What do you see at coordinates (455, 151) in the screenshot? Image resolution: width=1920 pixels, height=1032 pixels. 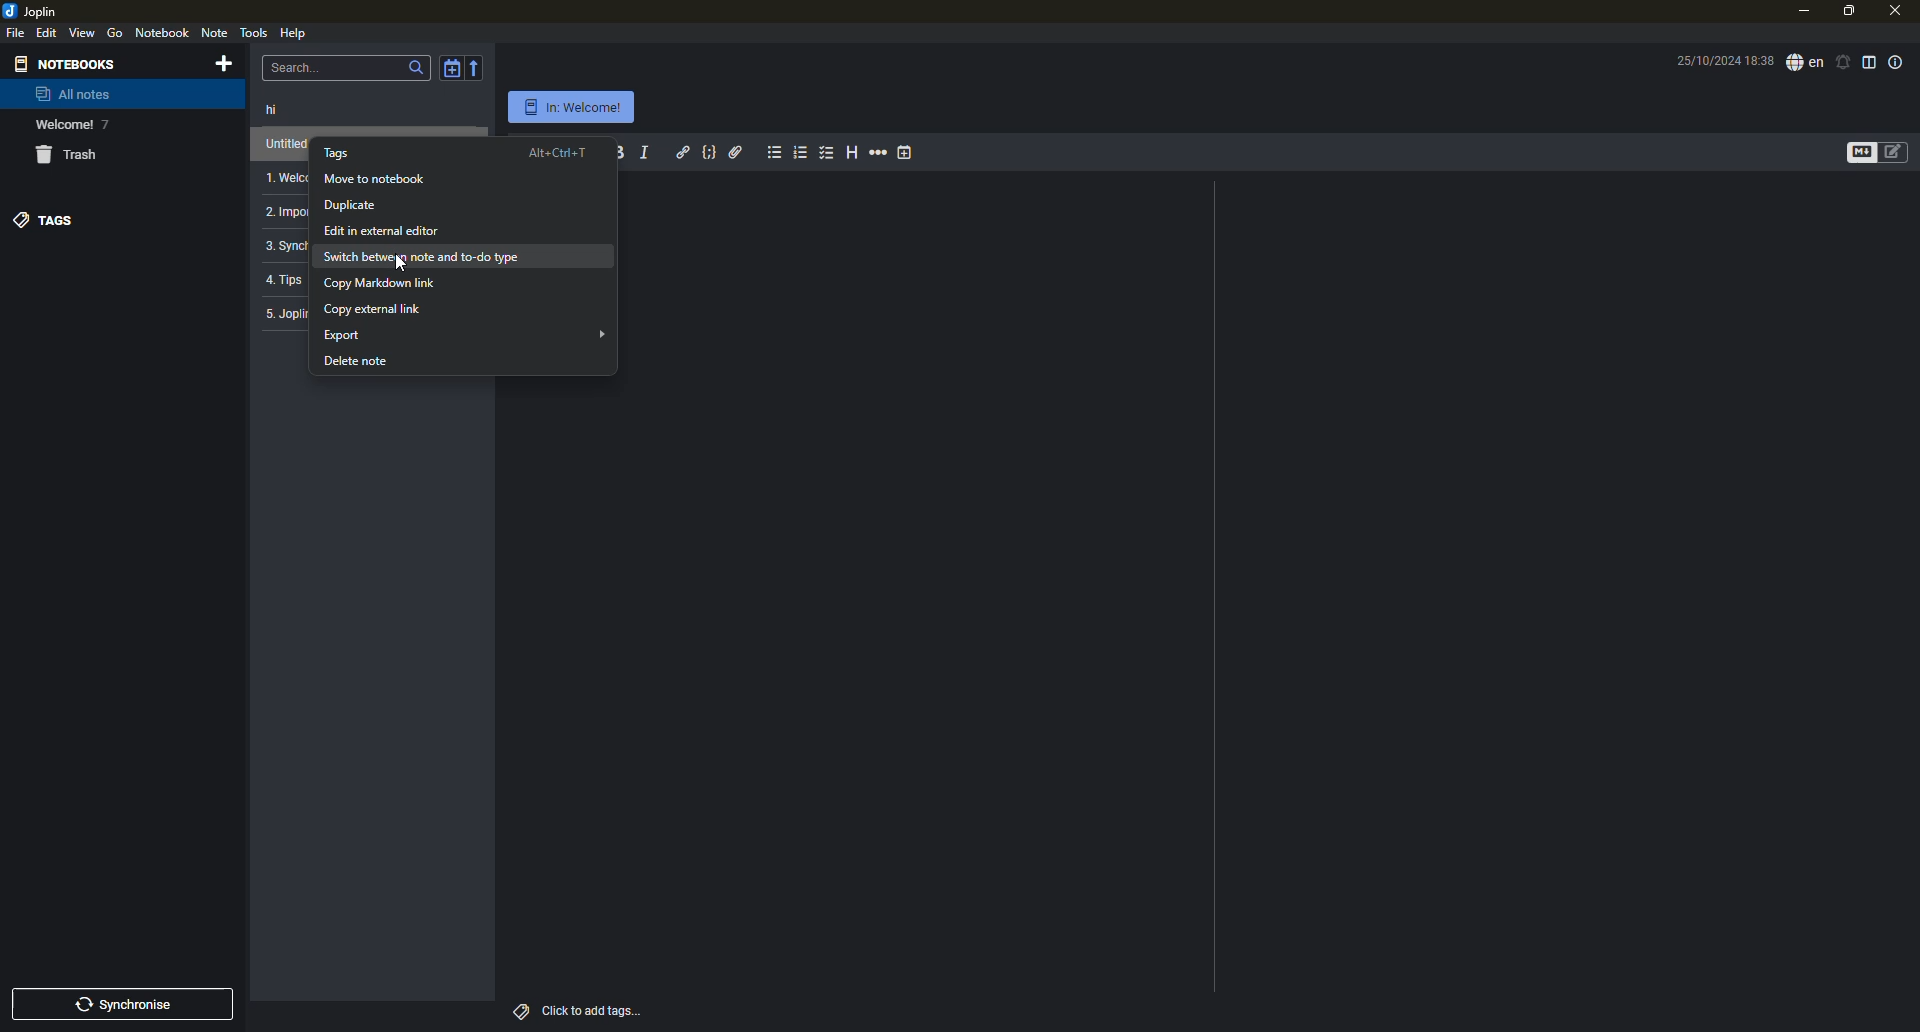 I see `Tags alt+ctrl+t` at bounding box center [455, 151].